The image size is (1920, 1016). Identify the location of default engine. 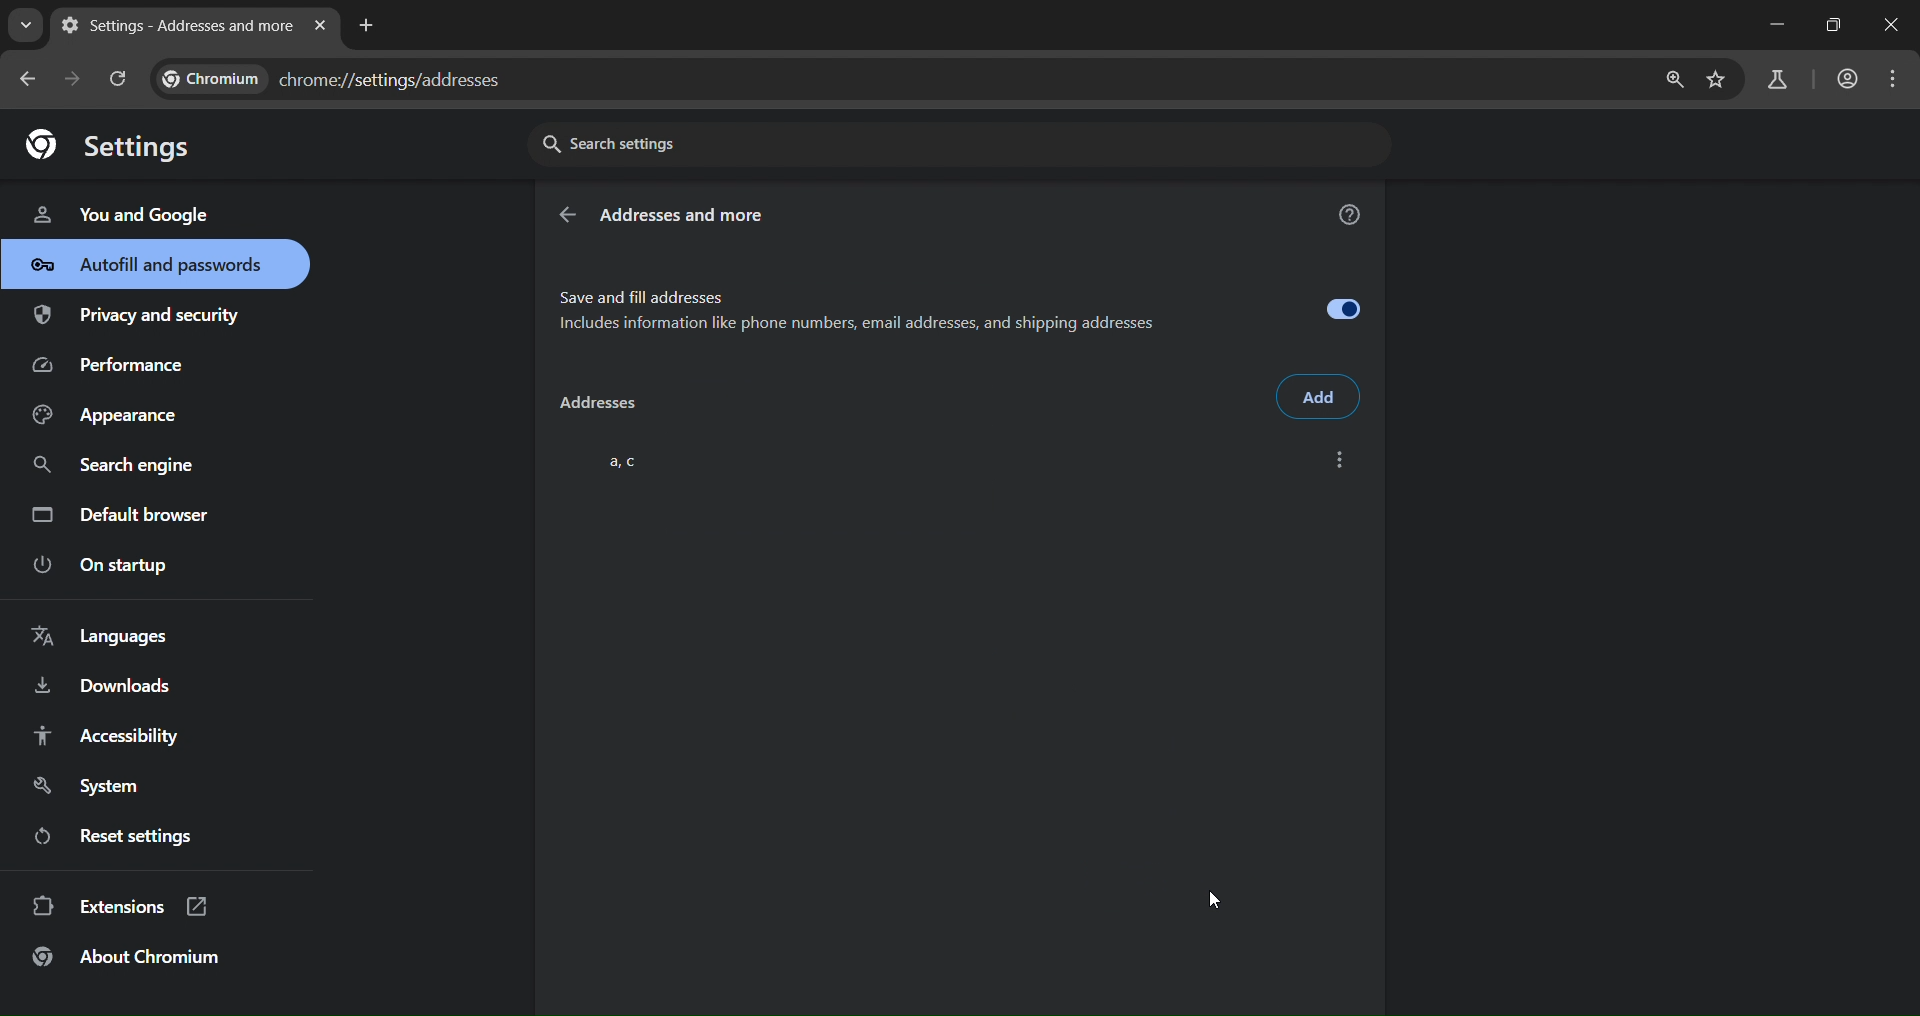
(124, 518).